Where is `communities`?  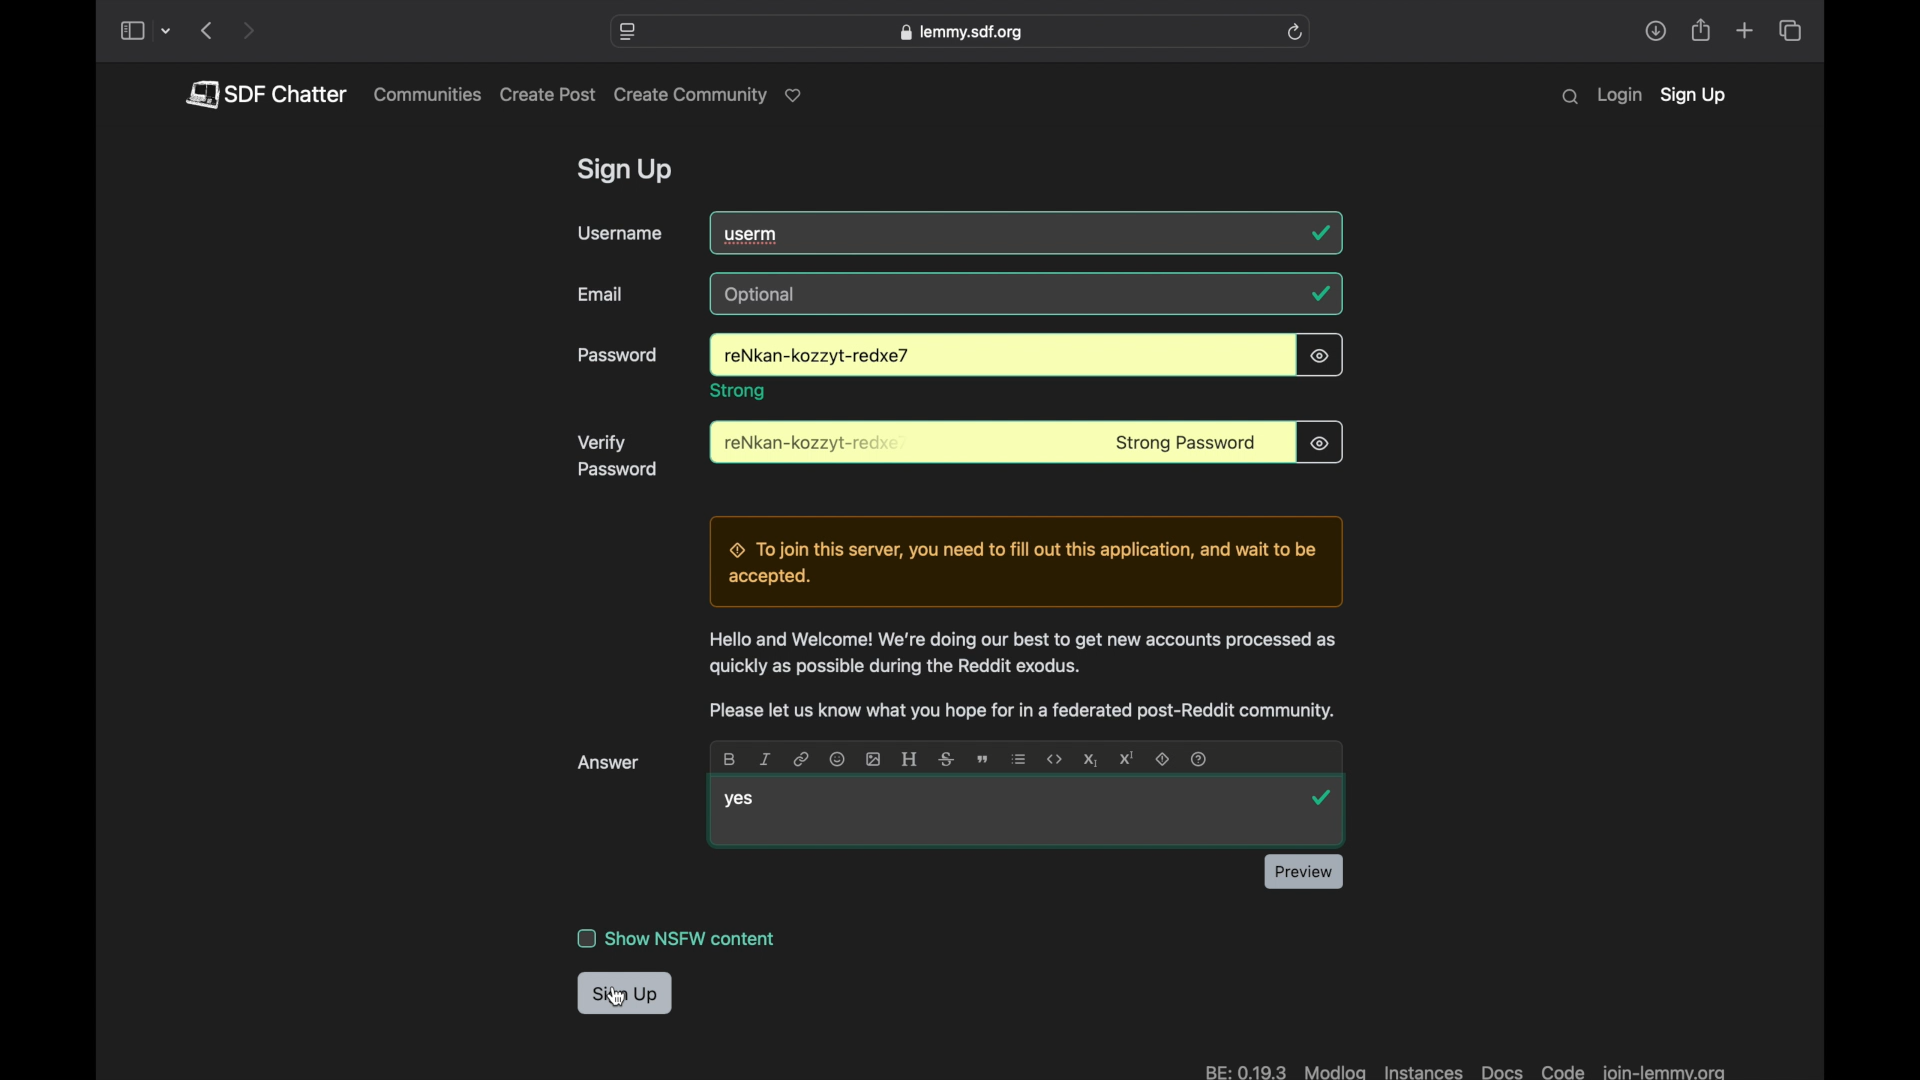
communities is located at coordinates (428, 94).